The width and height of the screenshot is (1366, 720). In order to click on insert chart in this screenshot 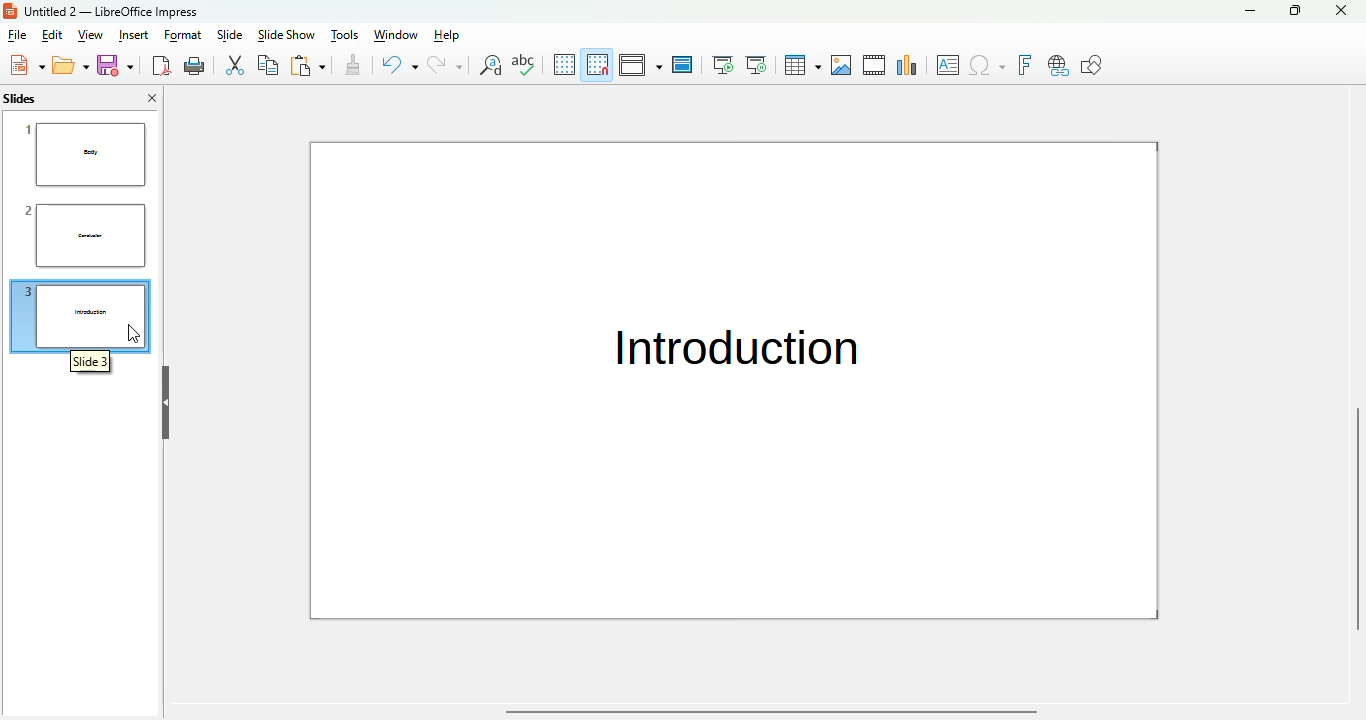, I will do `click(908, 64)`.